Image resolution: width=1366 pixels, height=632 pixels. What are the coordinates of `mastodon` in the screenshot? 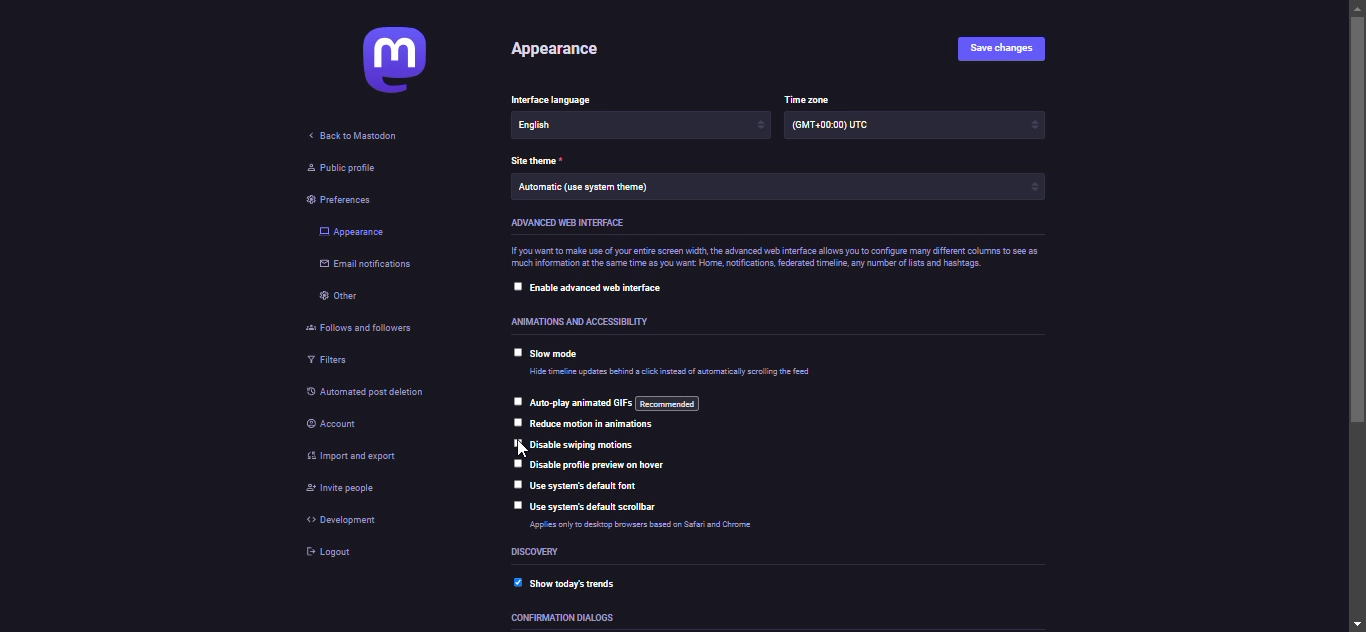 It's located at (401, 60).